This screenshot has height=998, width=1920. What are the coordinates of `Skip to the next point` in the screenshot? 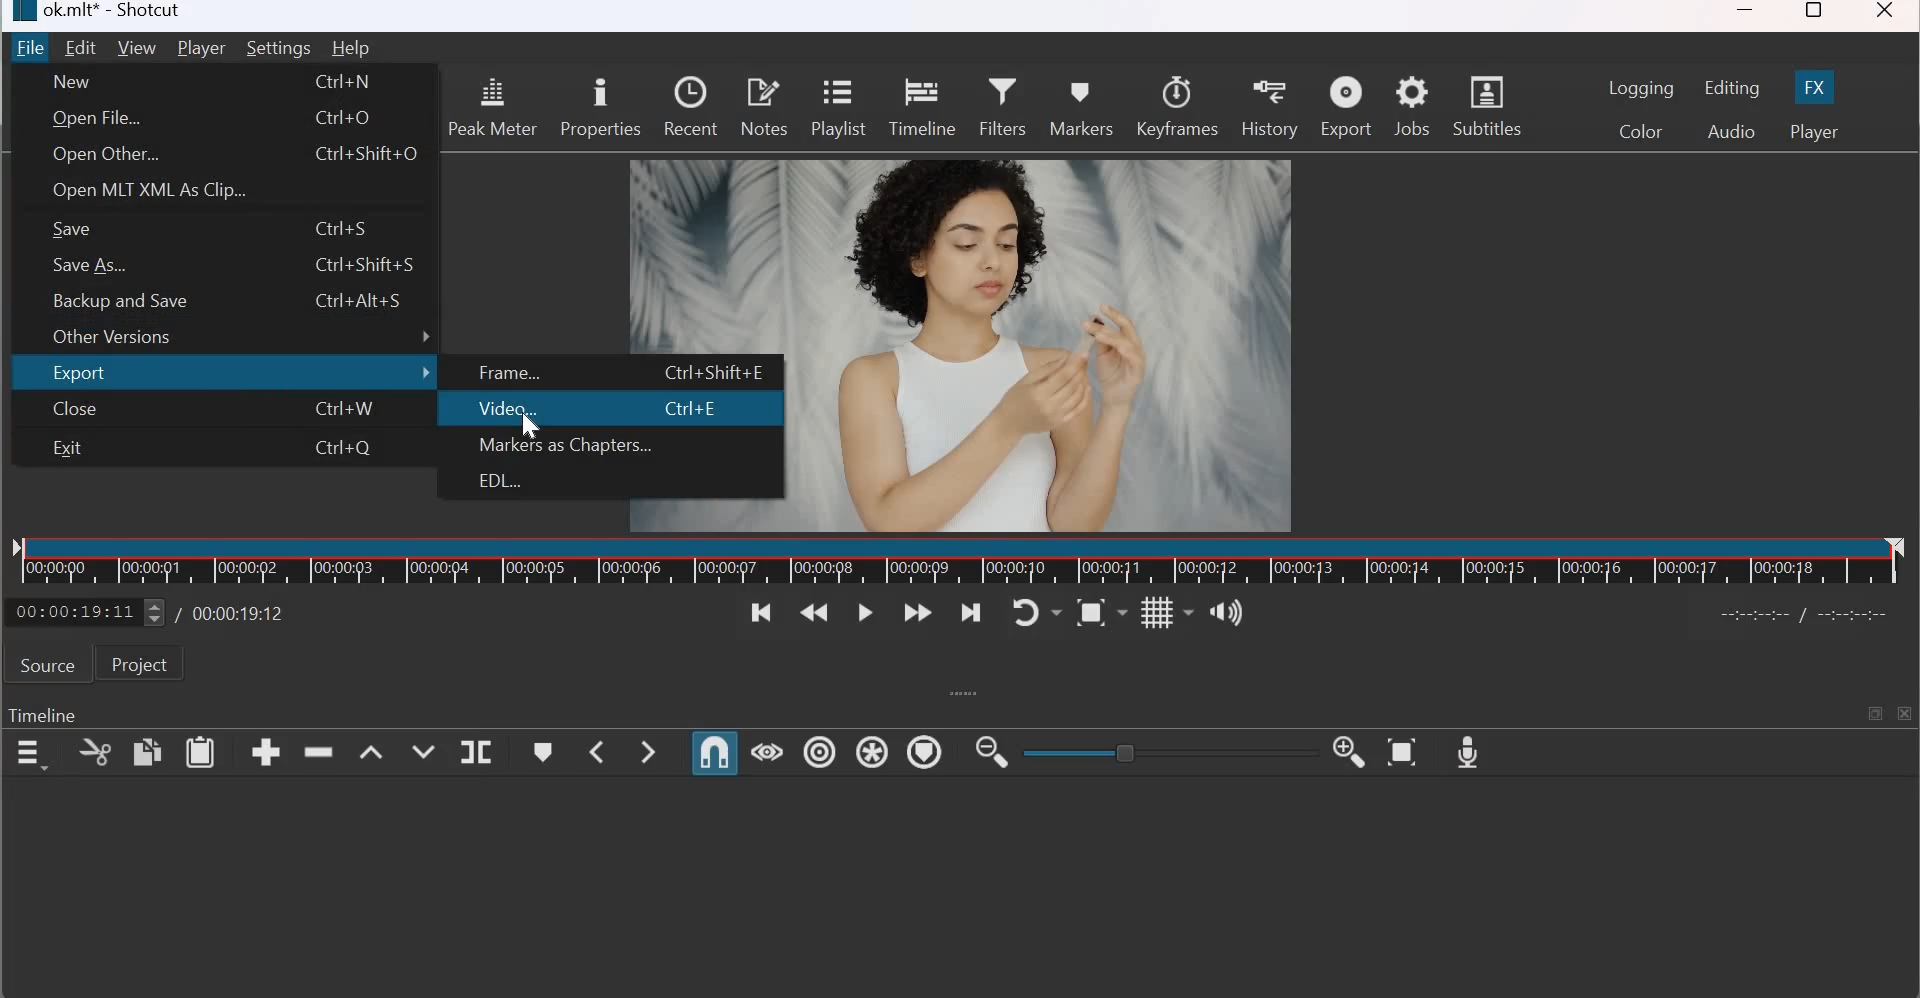 It's located at (972, 612).